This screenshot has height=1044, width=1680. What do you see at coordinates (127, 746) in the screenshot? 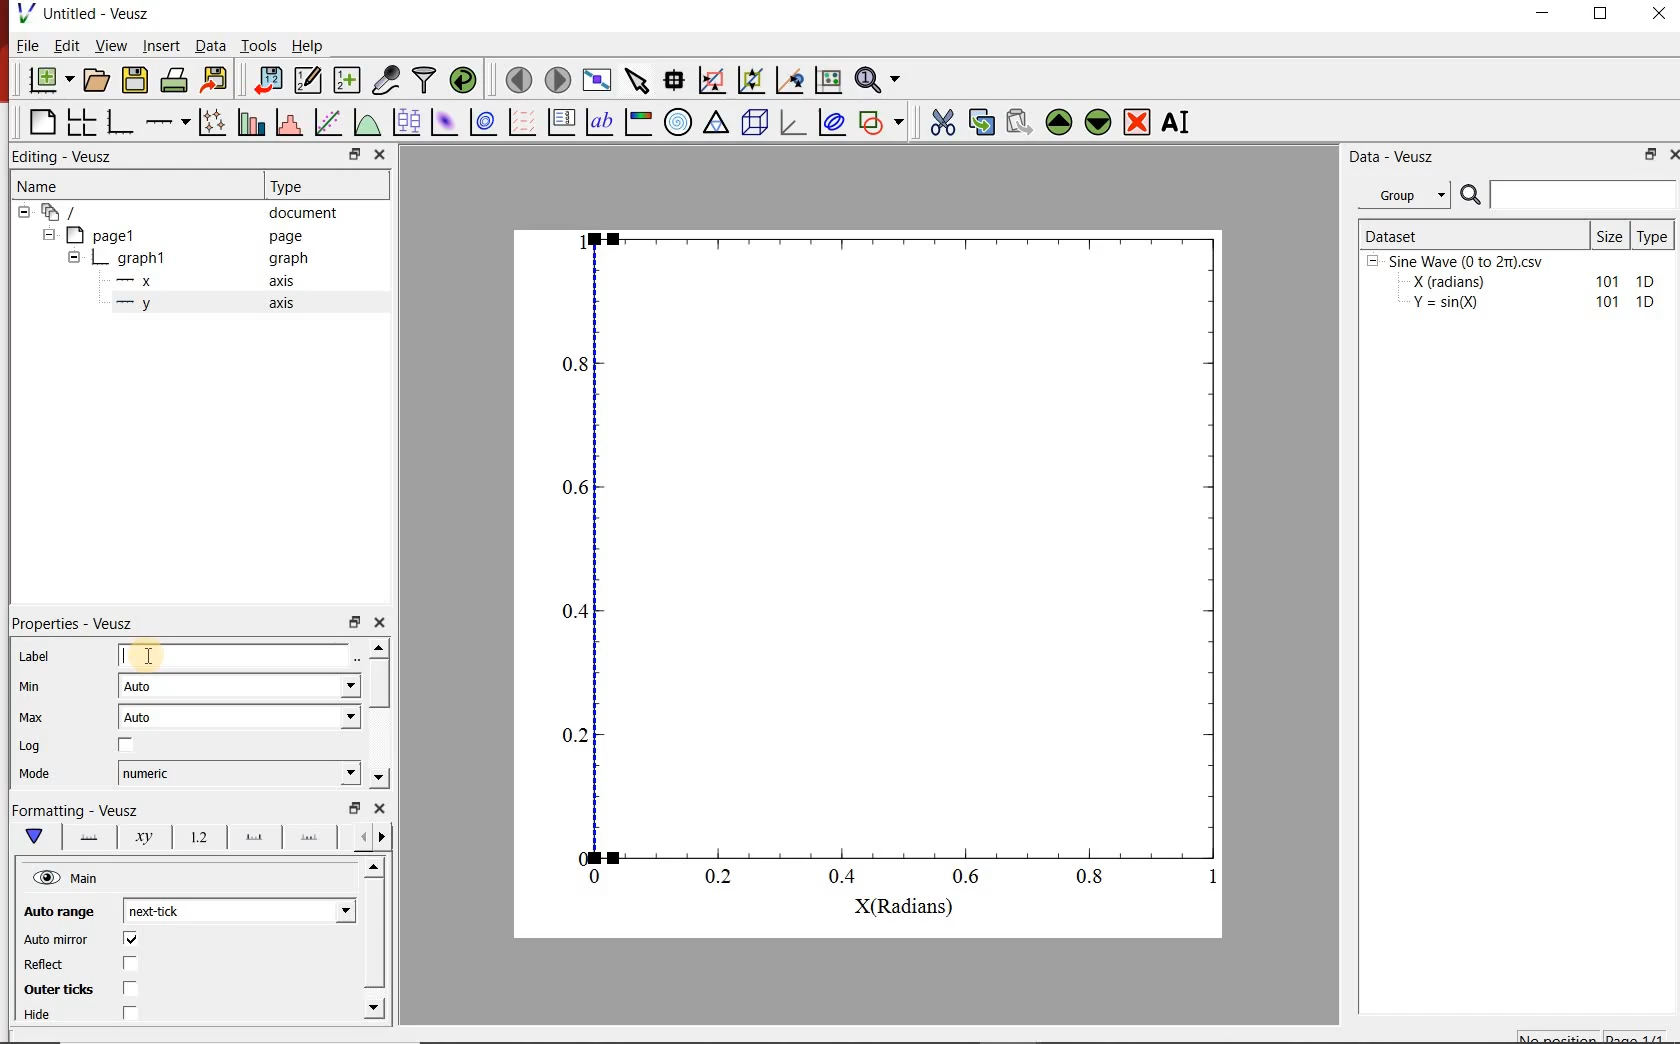
I see `Checkbox` at bounding box center [127, 746].